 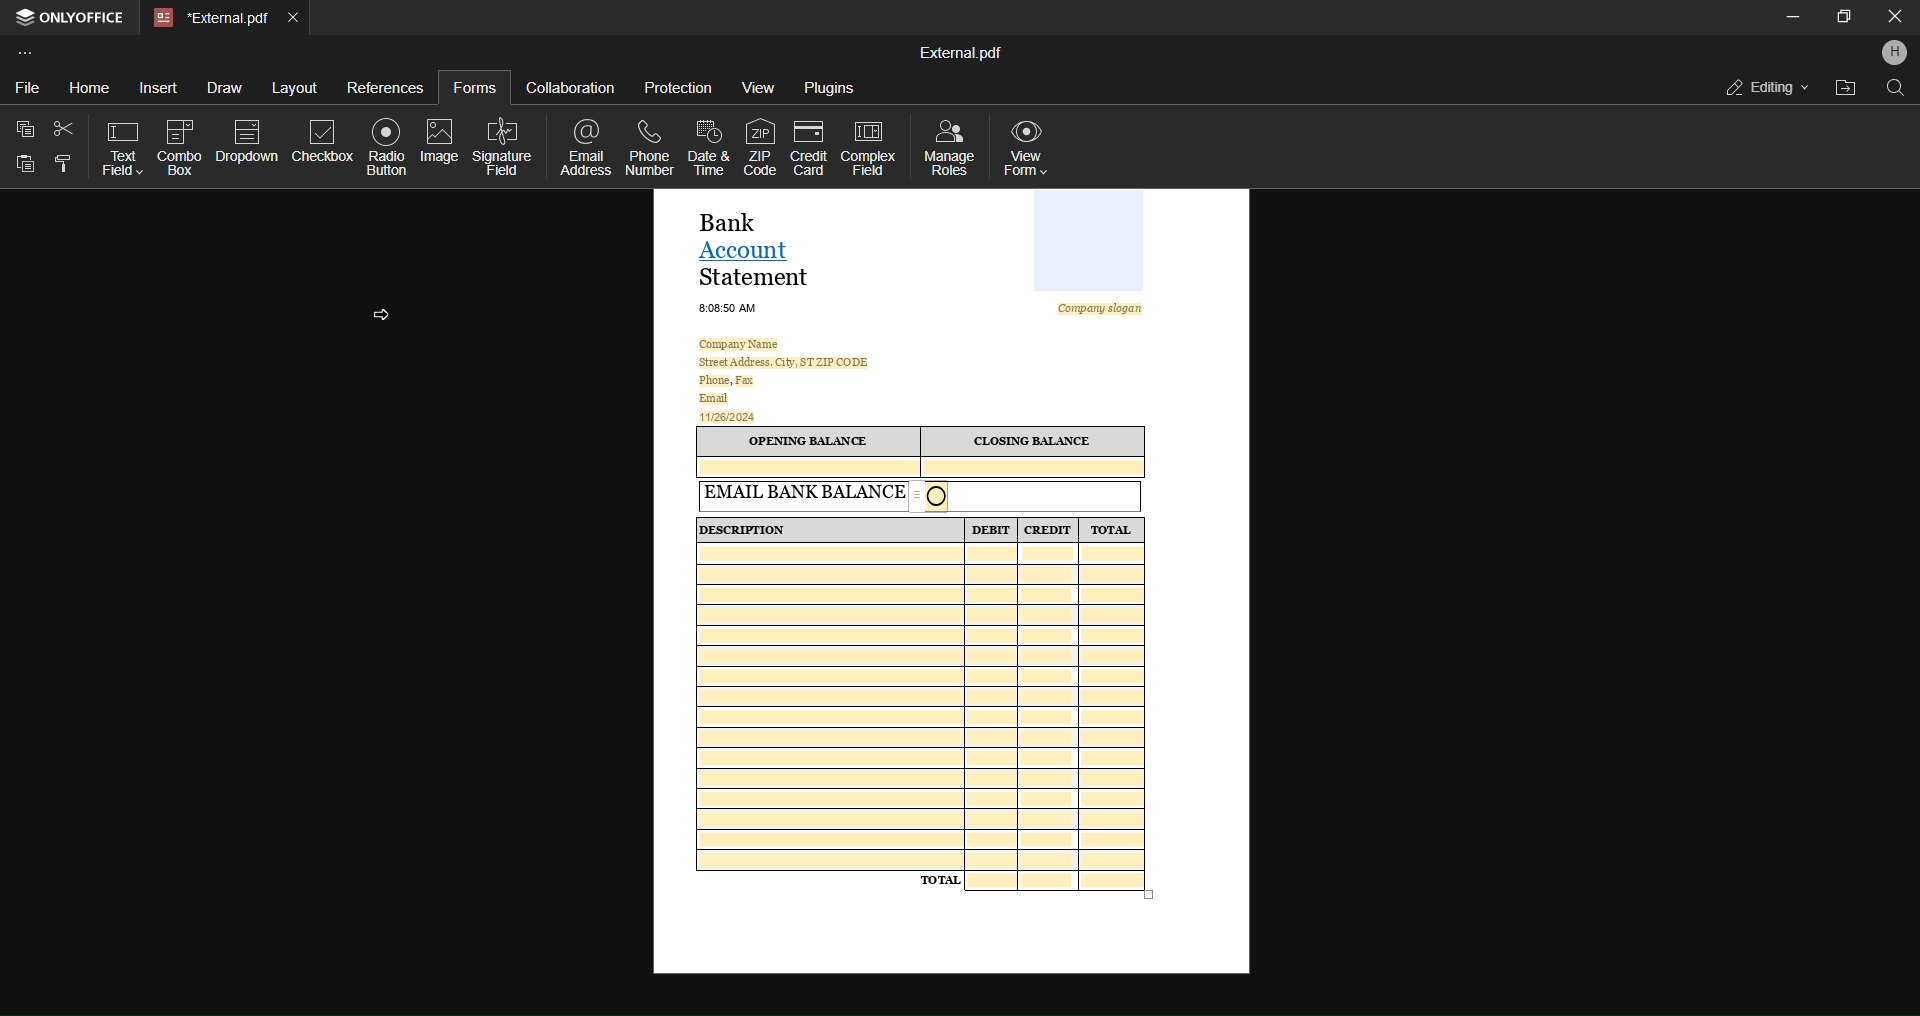 What do you see at coordinates (66, 129) in the screenshot?
I see `cut` at bounding box center [66, 129].